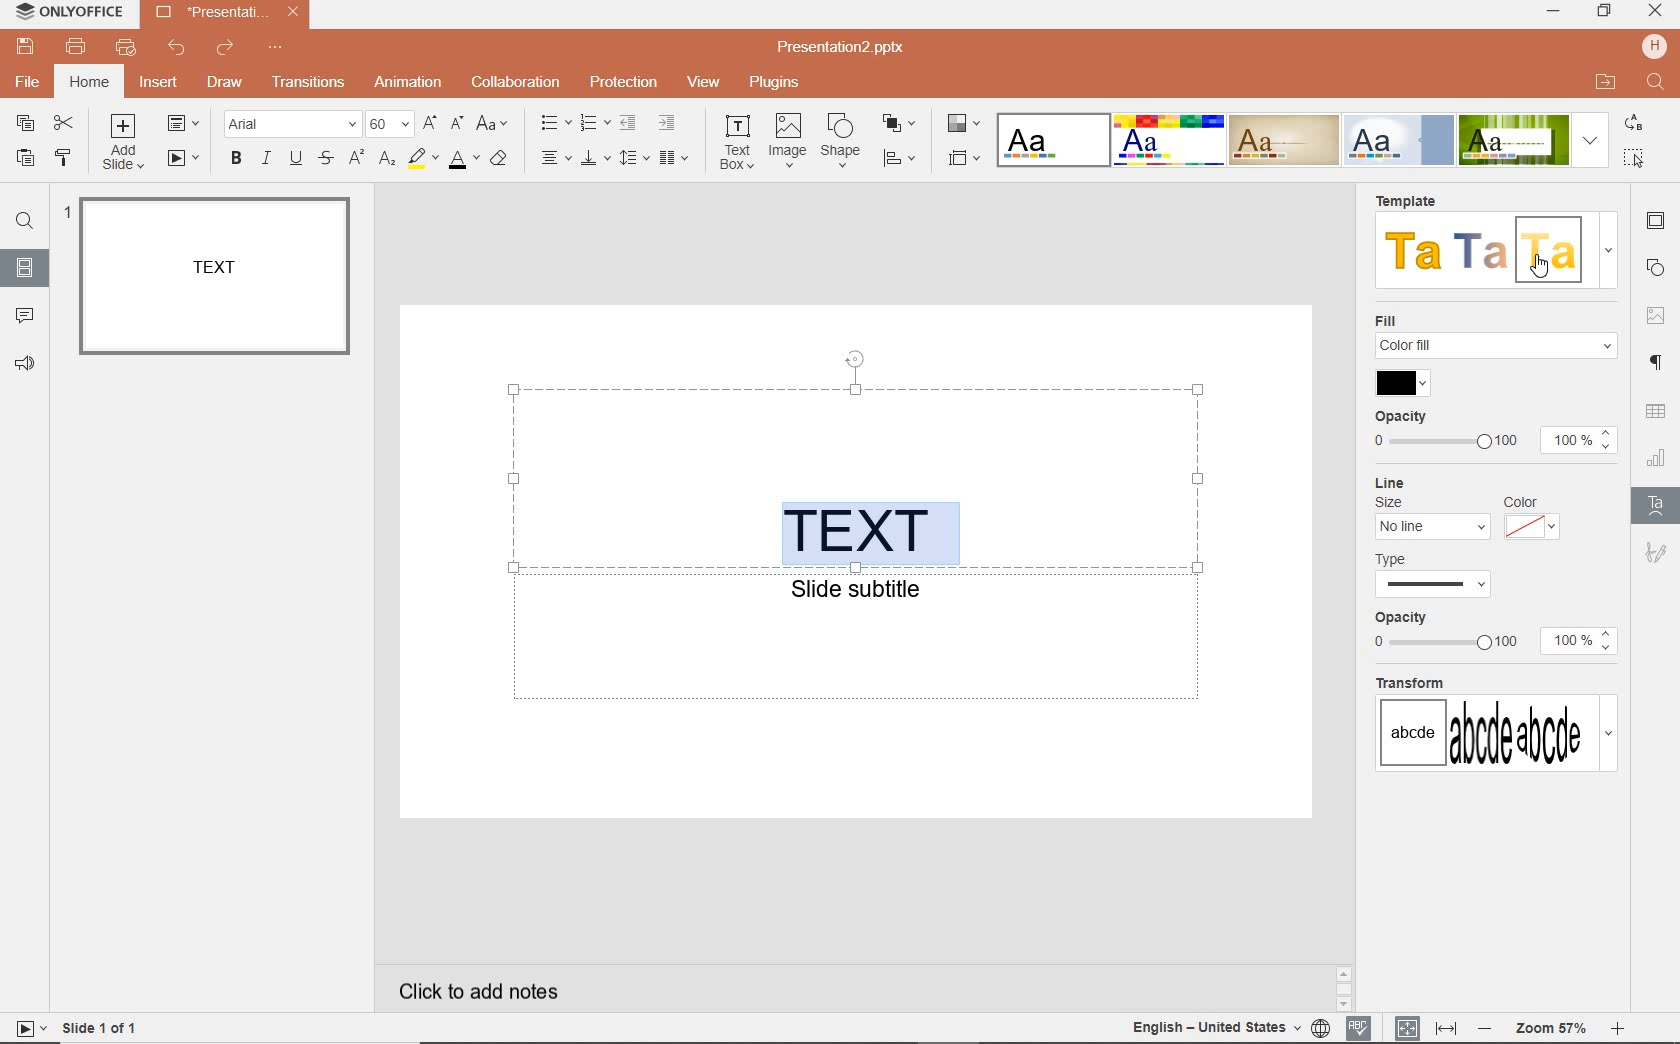 Image resolution: width=1680 pixels, height=1044 pixels. I want to click on Line, so click(1393, 481).